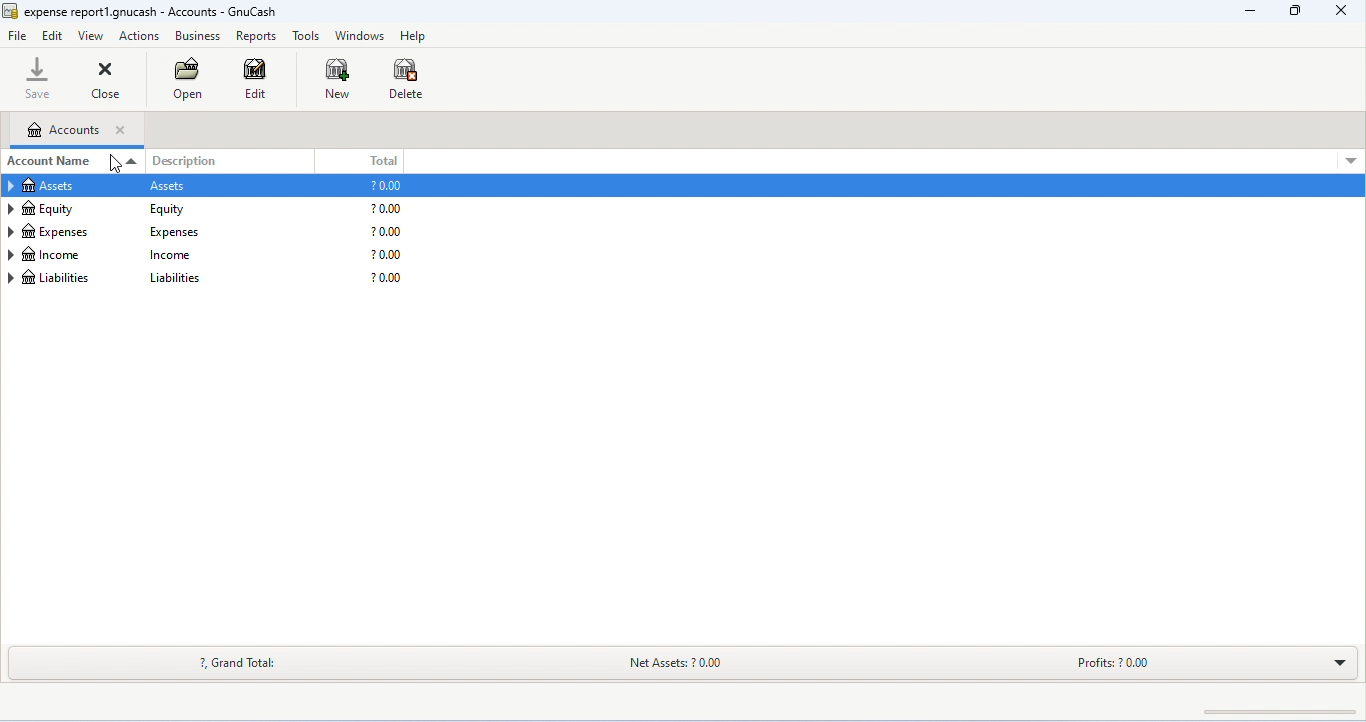 This screenshot has height=722, width=1366. Describe the element at coordinates (9, 252) in the screenshot. I see `arrow` at that location.